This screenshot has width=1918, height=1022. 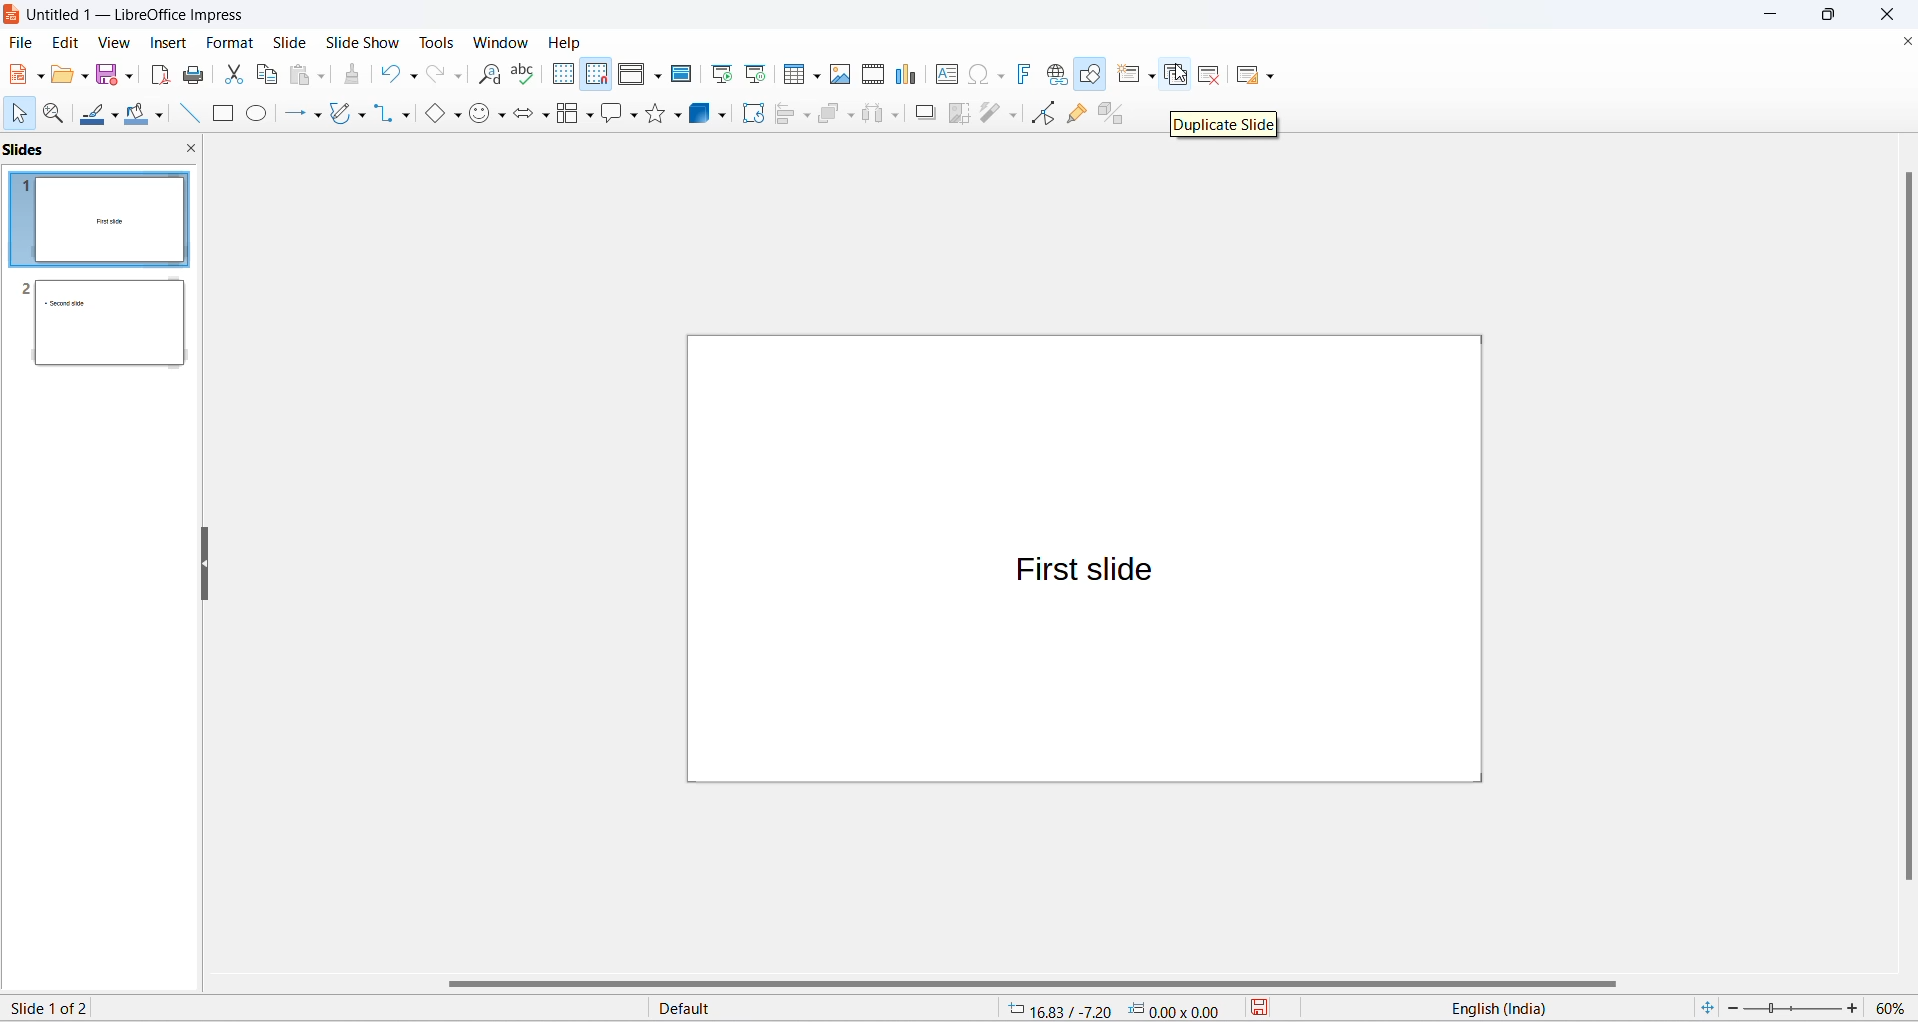 I want to click on align object options, so click(x=804, y=115).